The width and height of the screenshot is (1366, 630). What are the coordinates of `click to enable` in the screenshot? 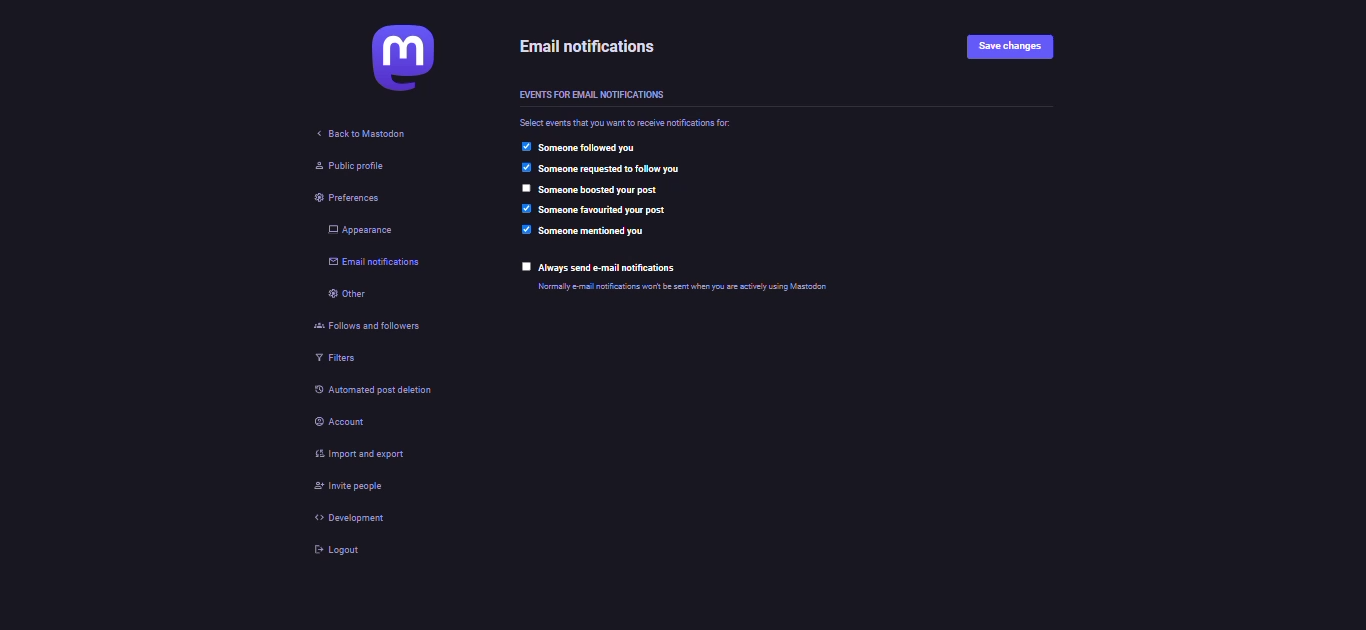 It's located at (522, 188).